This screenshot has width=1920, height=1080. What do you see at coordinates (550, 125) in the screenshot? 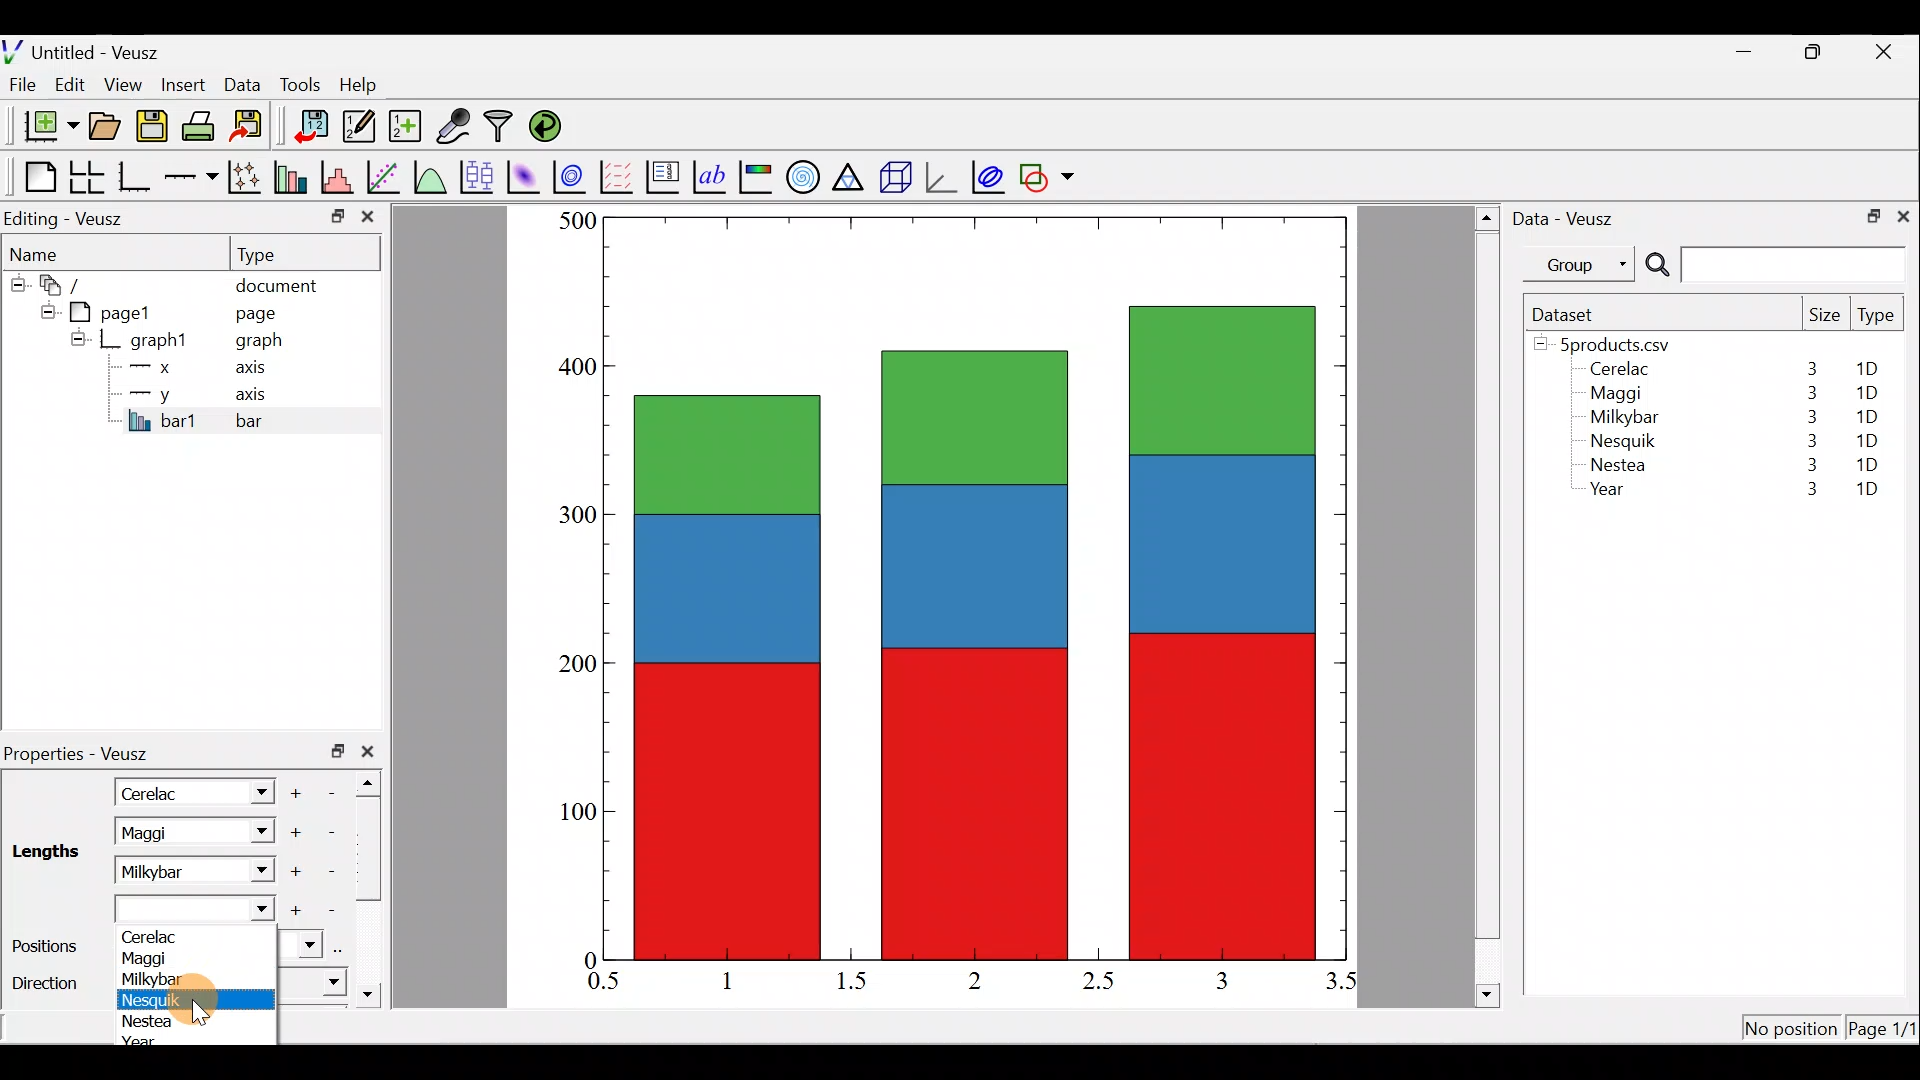
I see `Reload linked datasets` at bounding box center [550, 125].